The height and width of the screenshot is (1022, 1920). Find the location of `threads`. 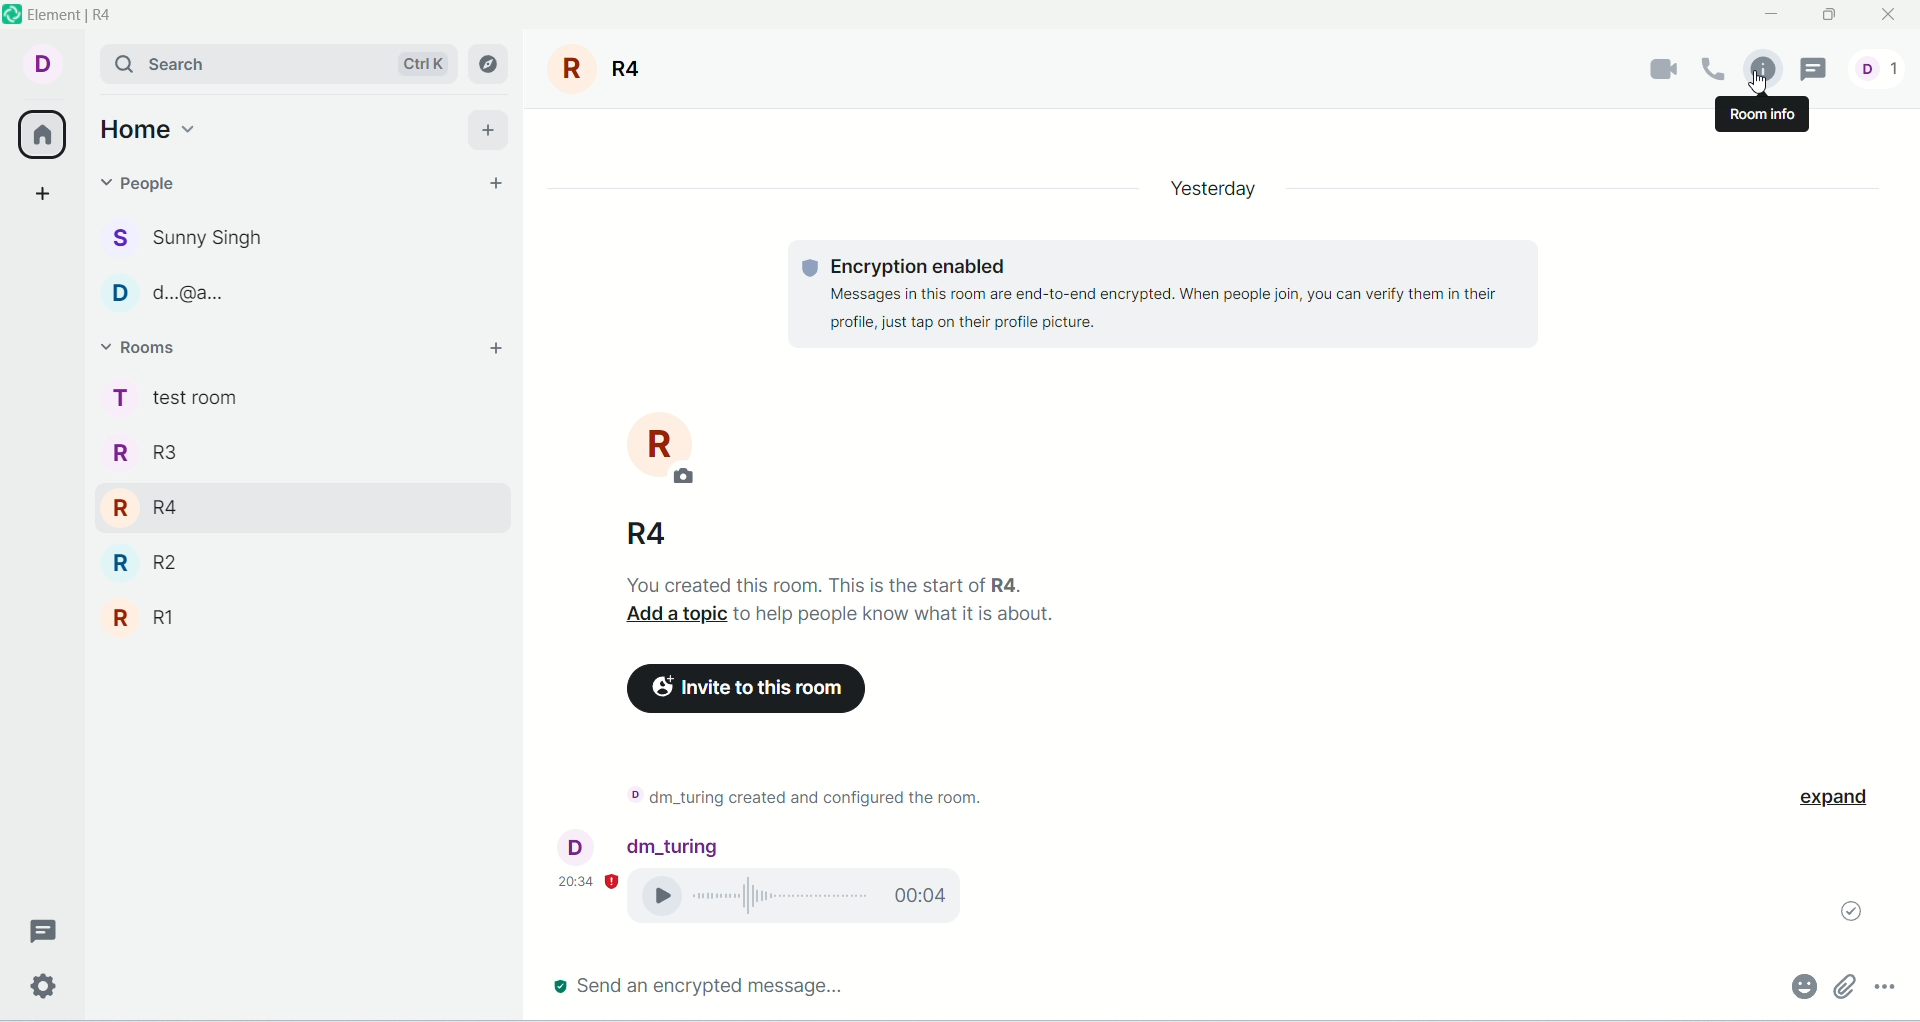

threads is located at coordinates (1813, 70).